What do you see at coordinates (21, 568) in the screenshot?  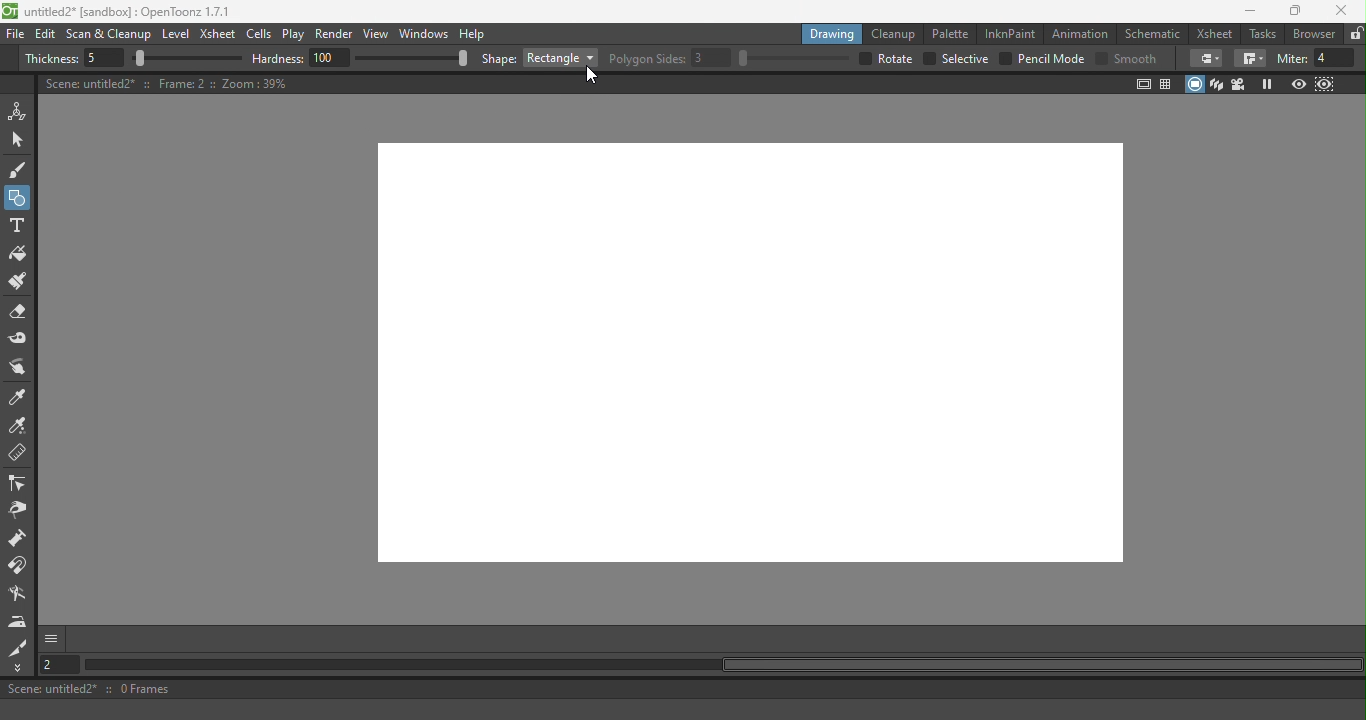 I see `Magnet tool` at bounding box center [21, 568].